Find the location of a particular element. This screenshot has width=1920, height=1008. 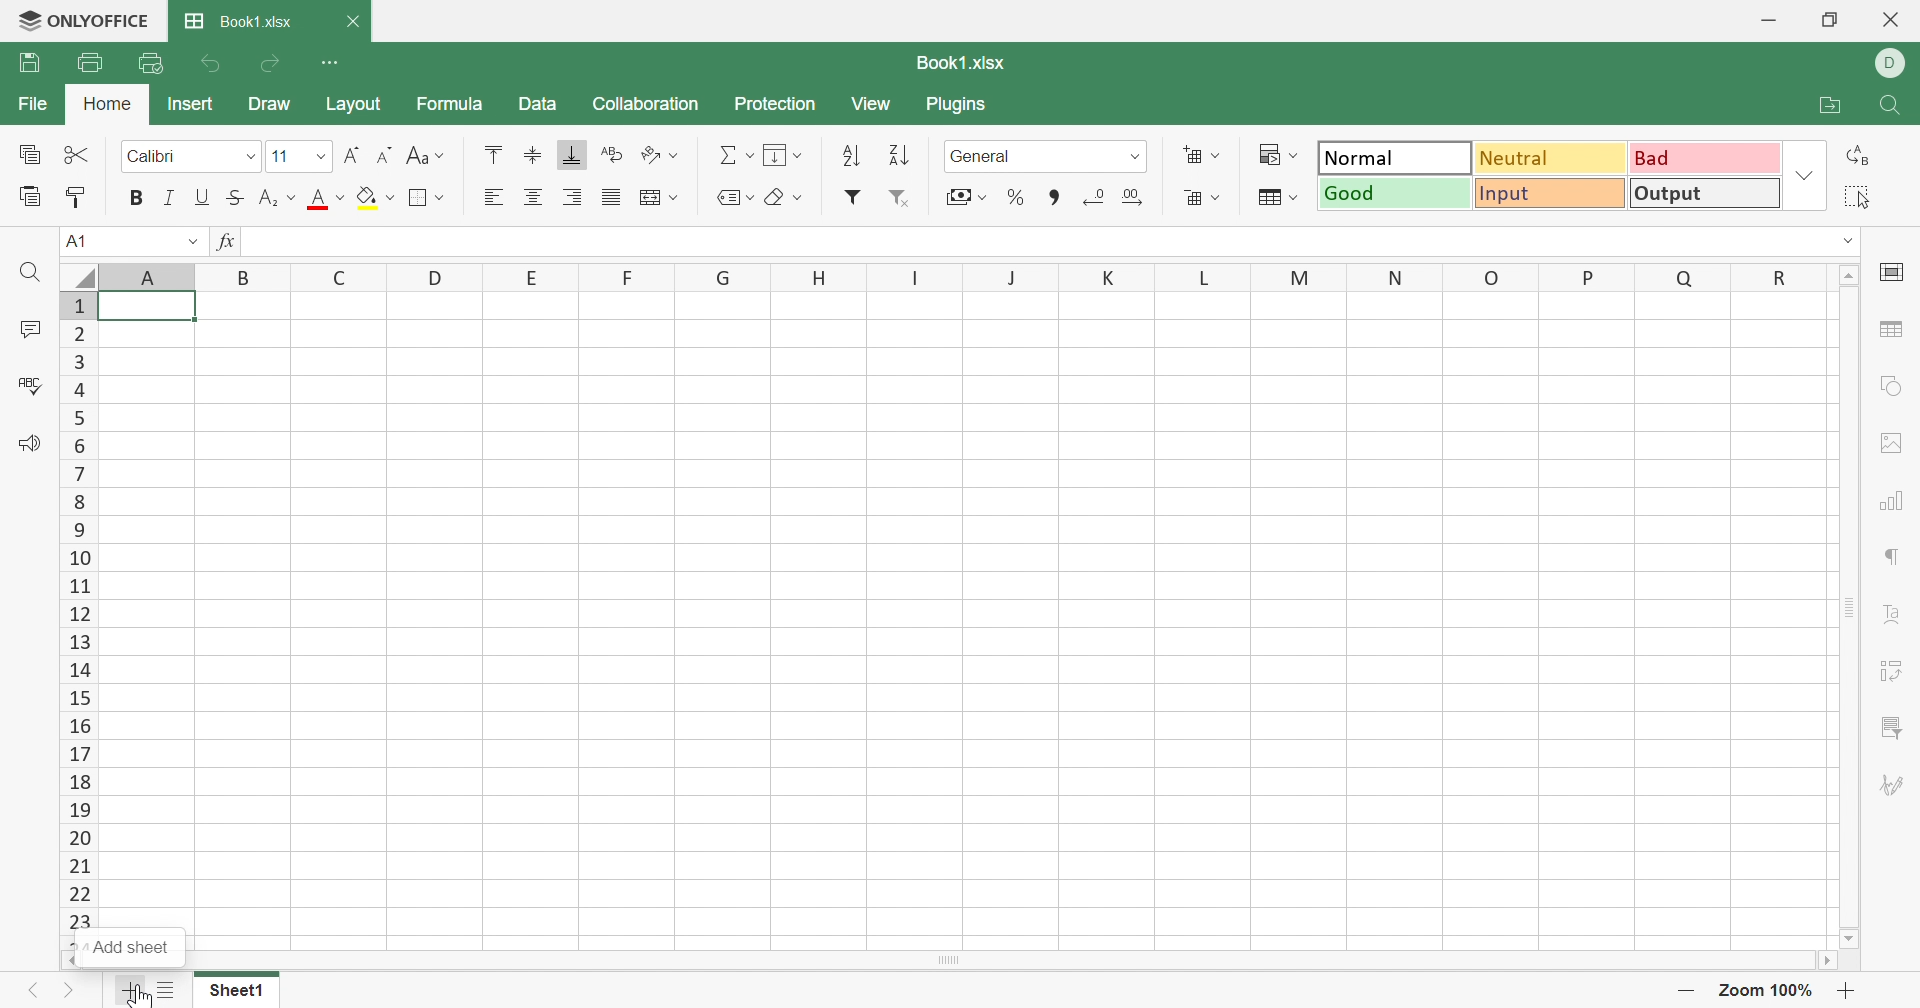

10 is located at coordinates (80, 560).